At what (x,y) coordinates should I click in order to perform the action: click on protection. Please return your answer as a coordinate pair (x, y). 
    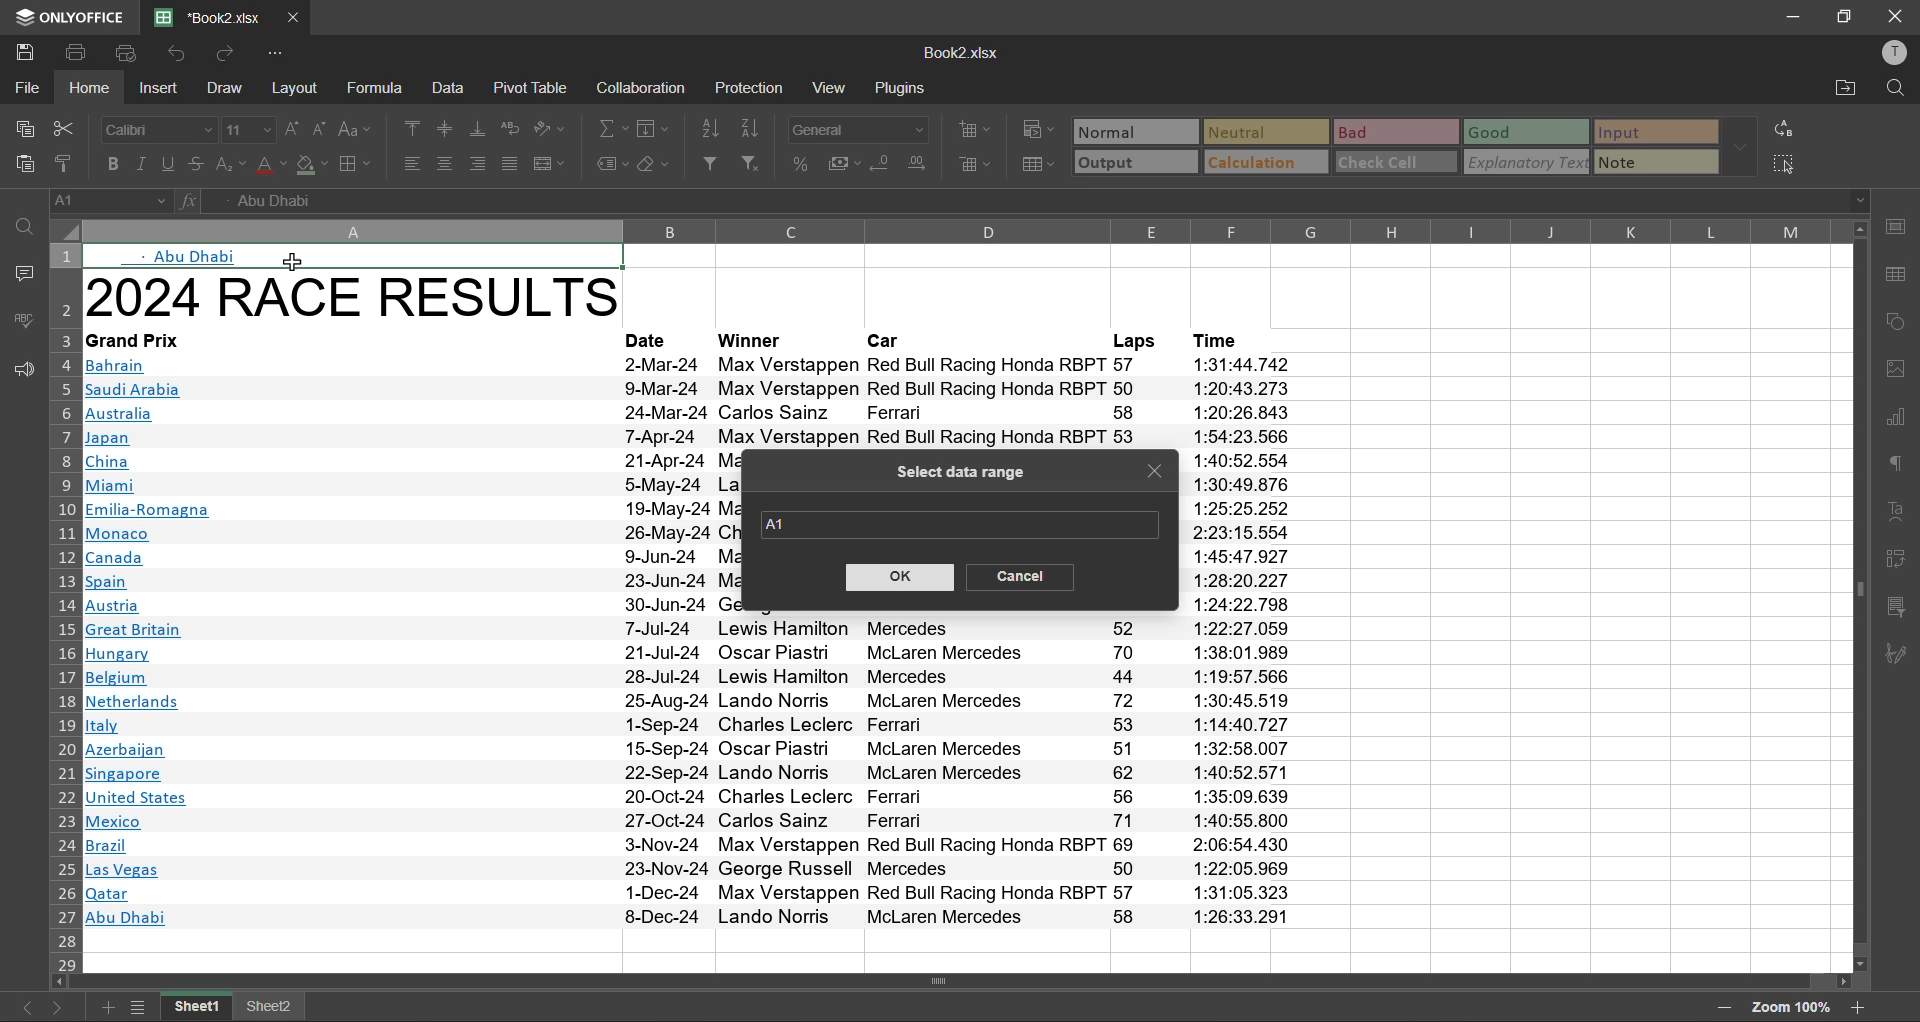
    Looking at the image, I should click on (752, 89).